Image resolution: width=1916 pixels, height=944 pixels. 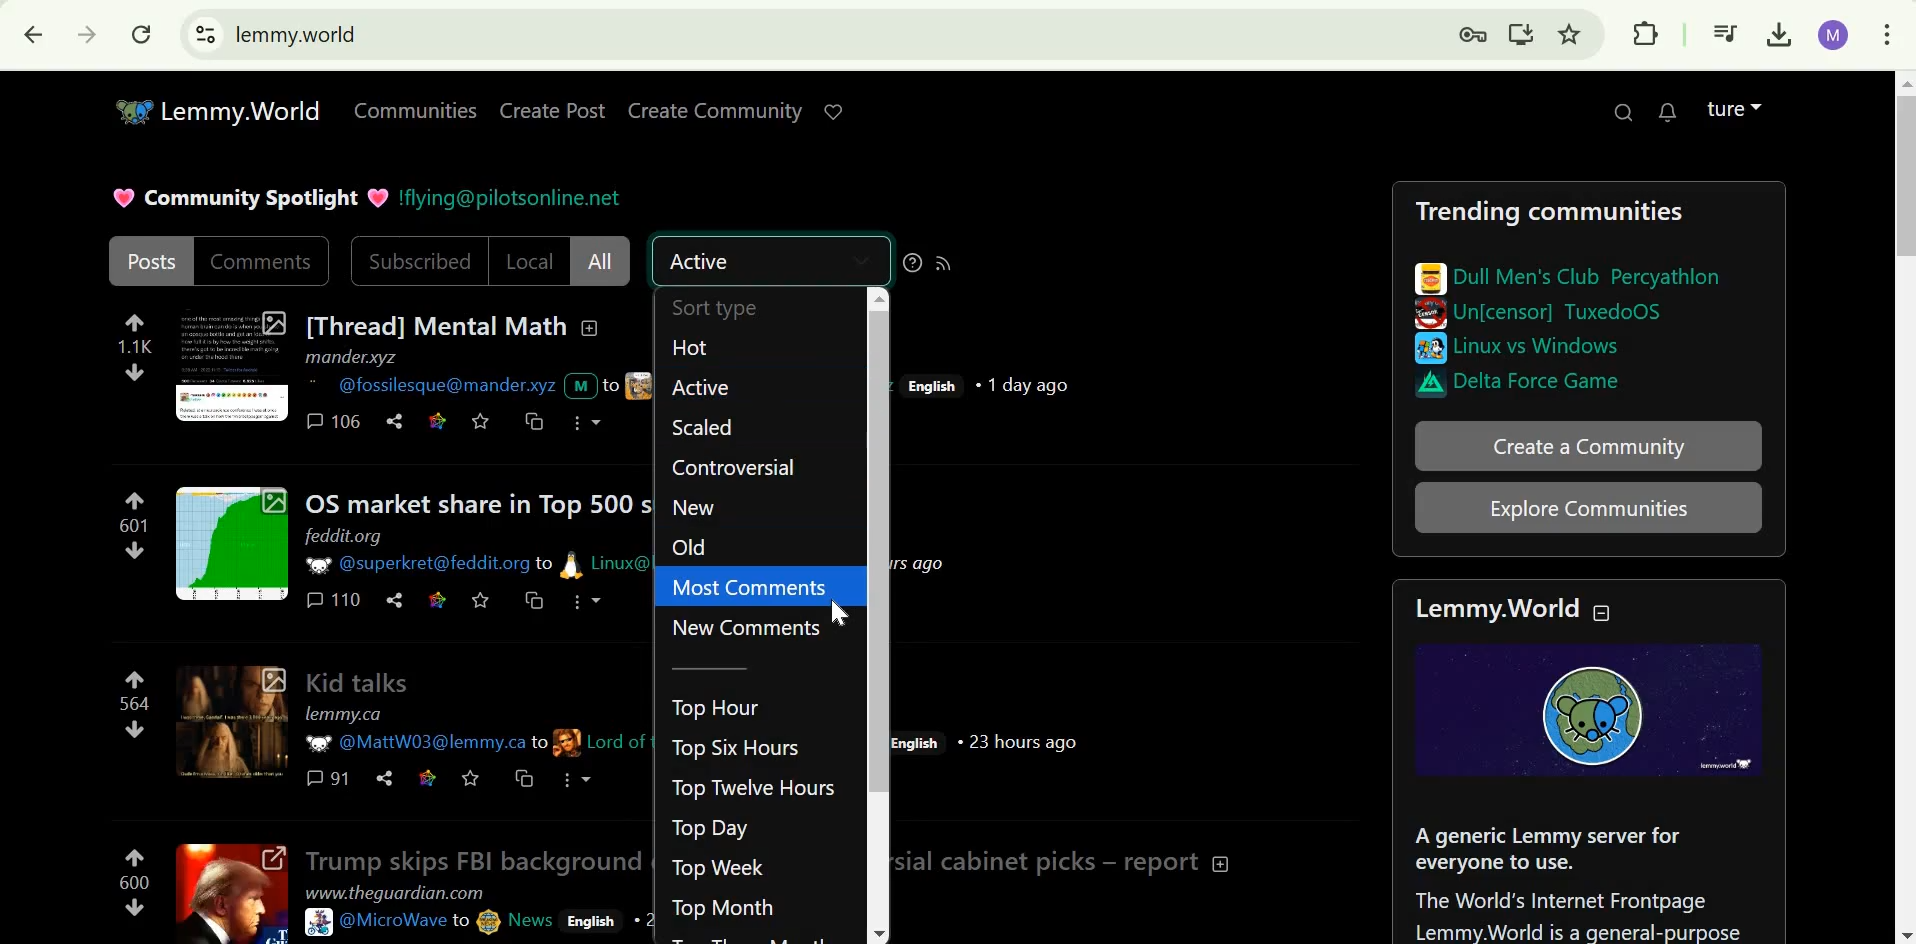 I want to click on 1.1K points, so click(x=135, y=347).